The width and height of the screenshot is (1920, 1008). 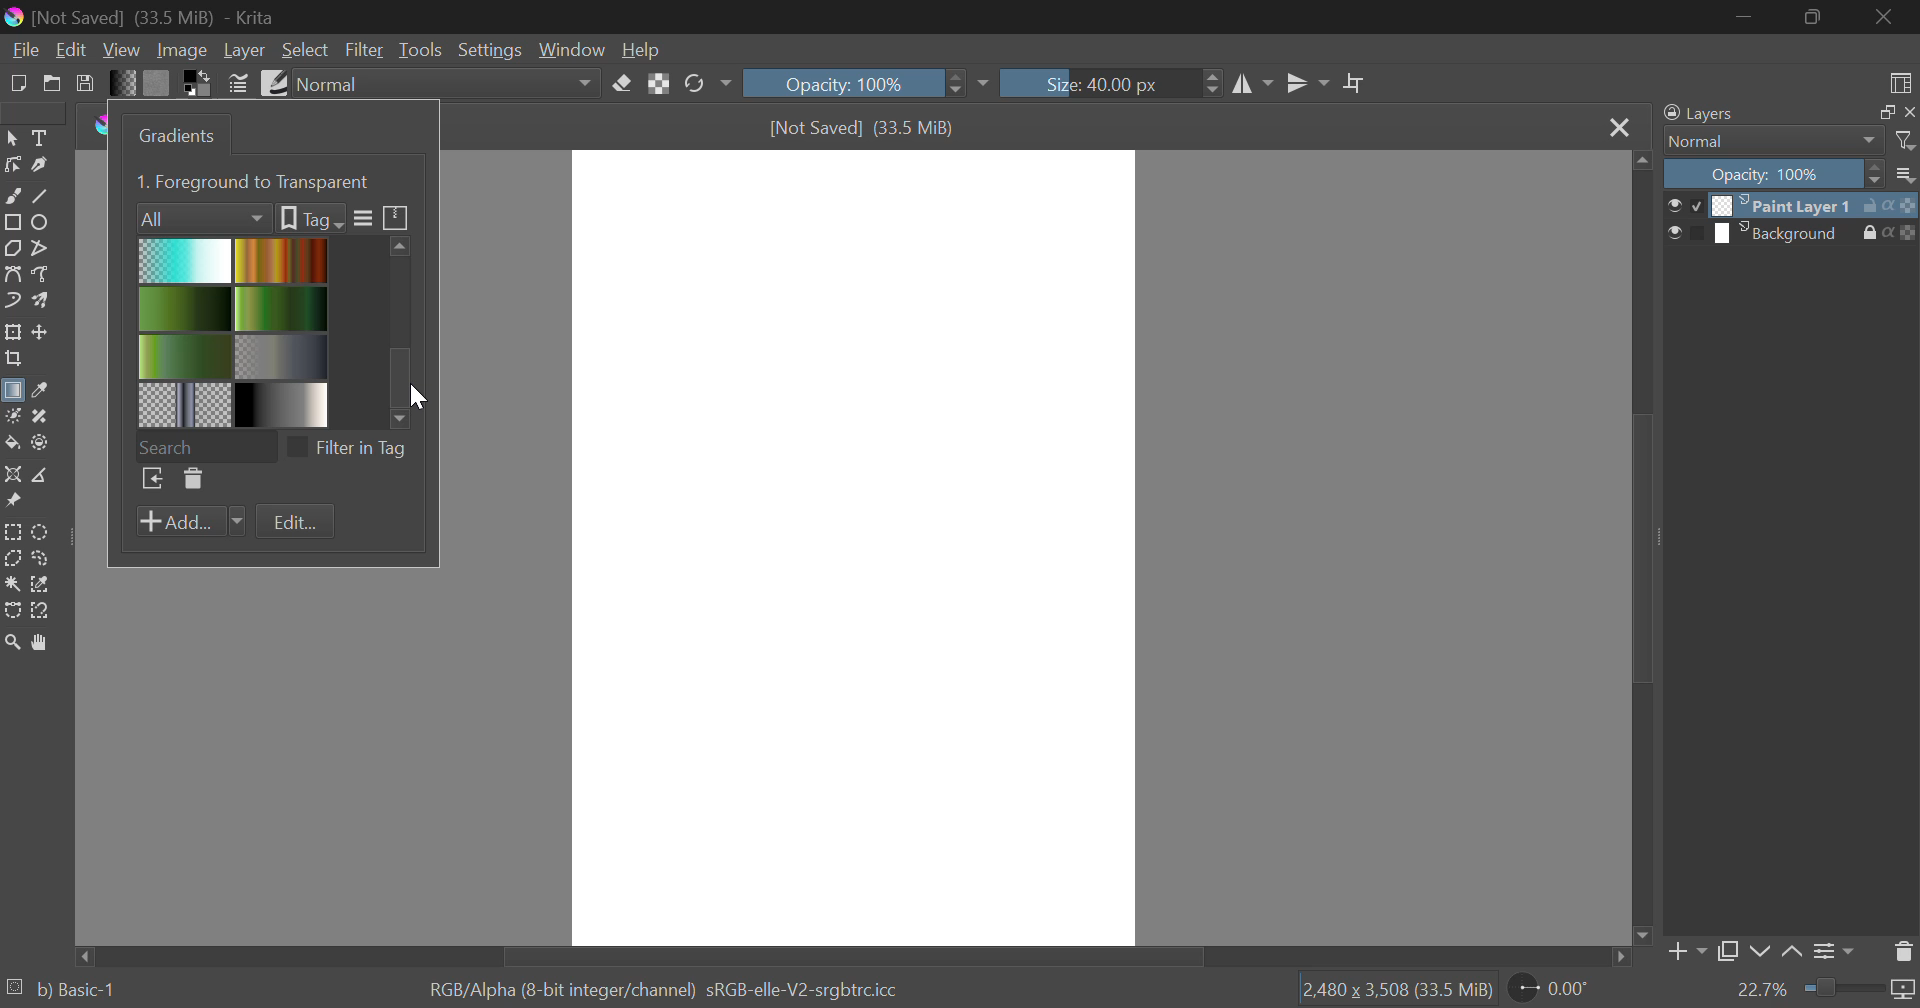 What do you see at coordinates (1881, 113) in the screenshot?
I see `full screen` at bounding box center [1881, 113].